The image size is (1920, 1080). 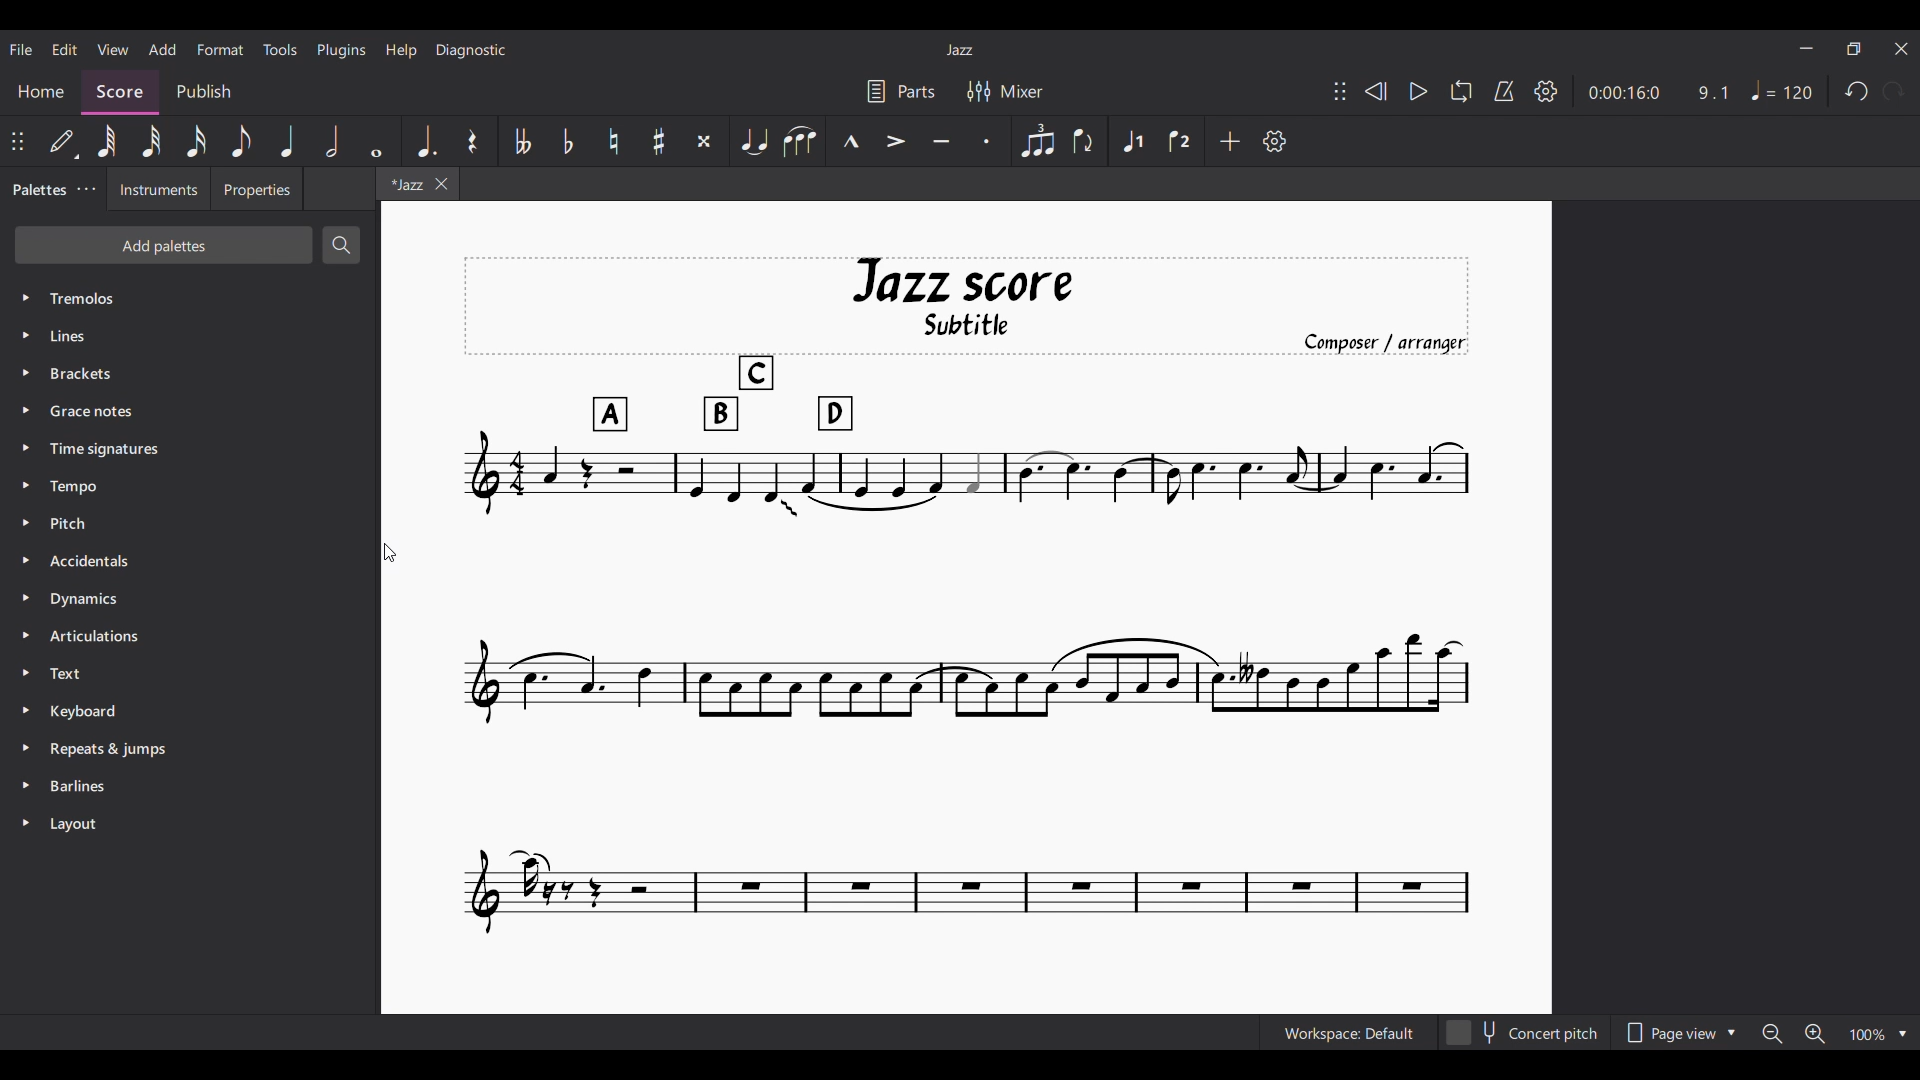 I want to click on Rehearsal marks sequenced alphabetically, so click(x=722, y=395).